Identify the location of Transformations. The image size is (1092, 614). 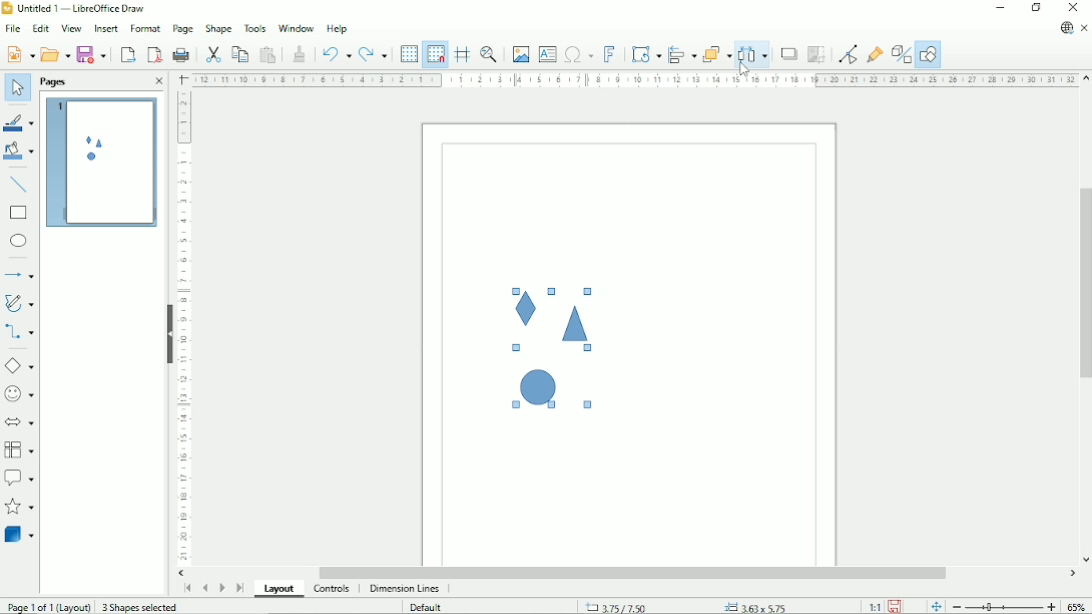
(646, 55).